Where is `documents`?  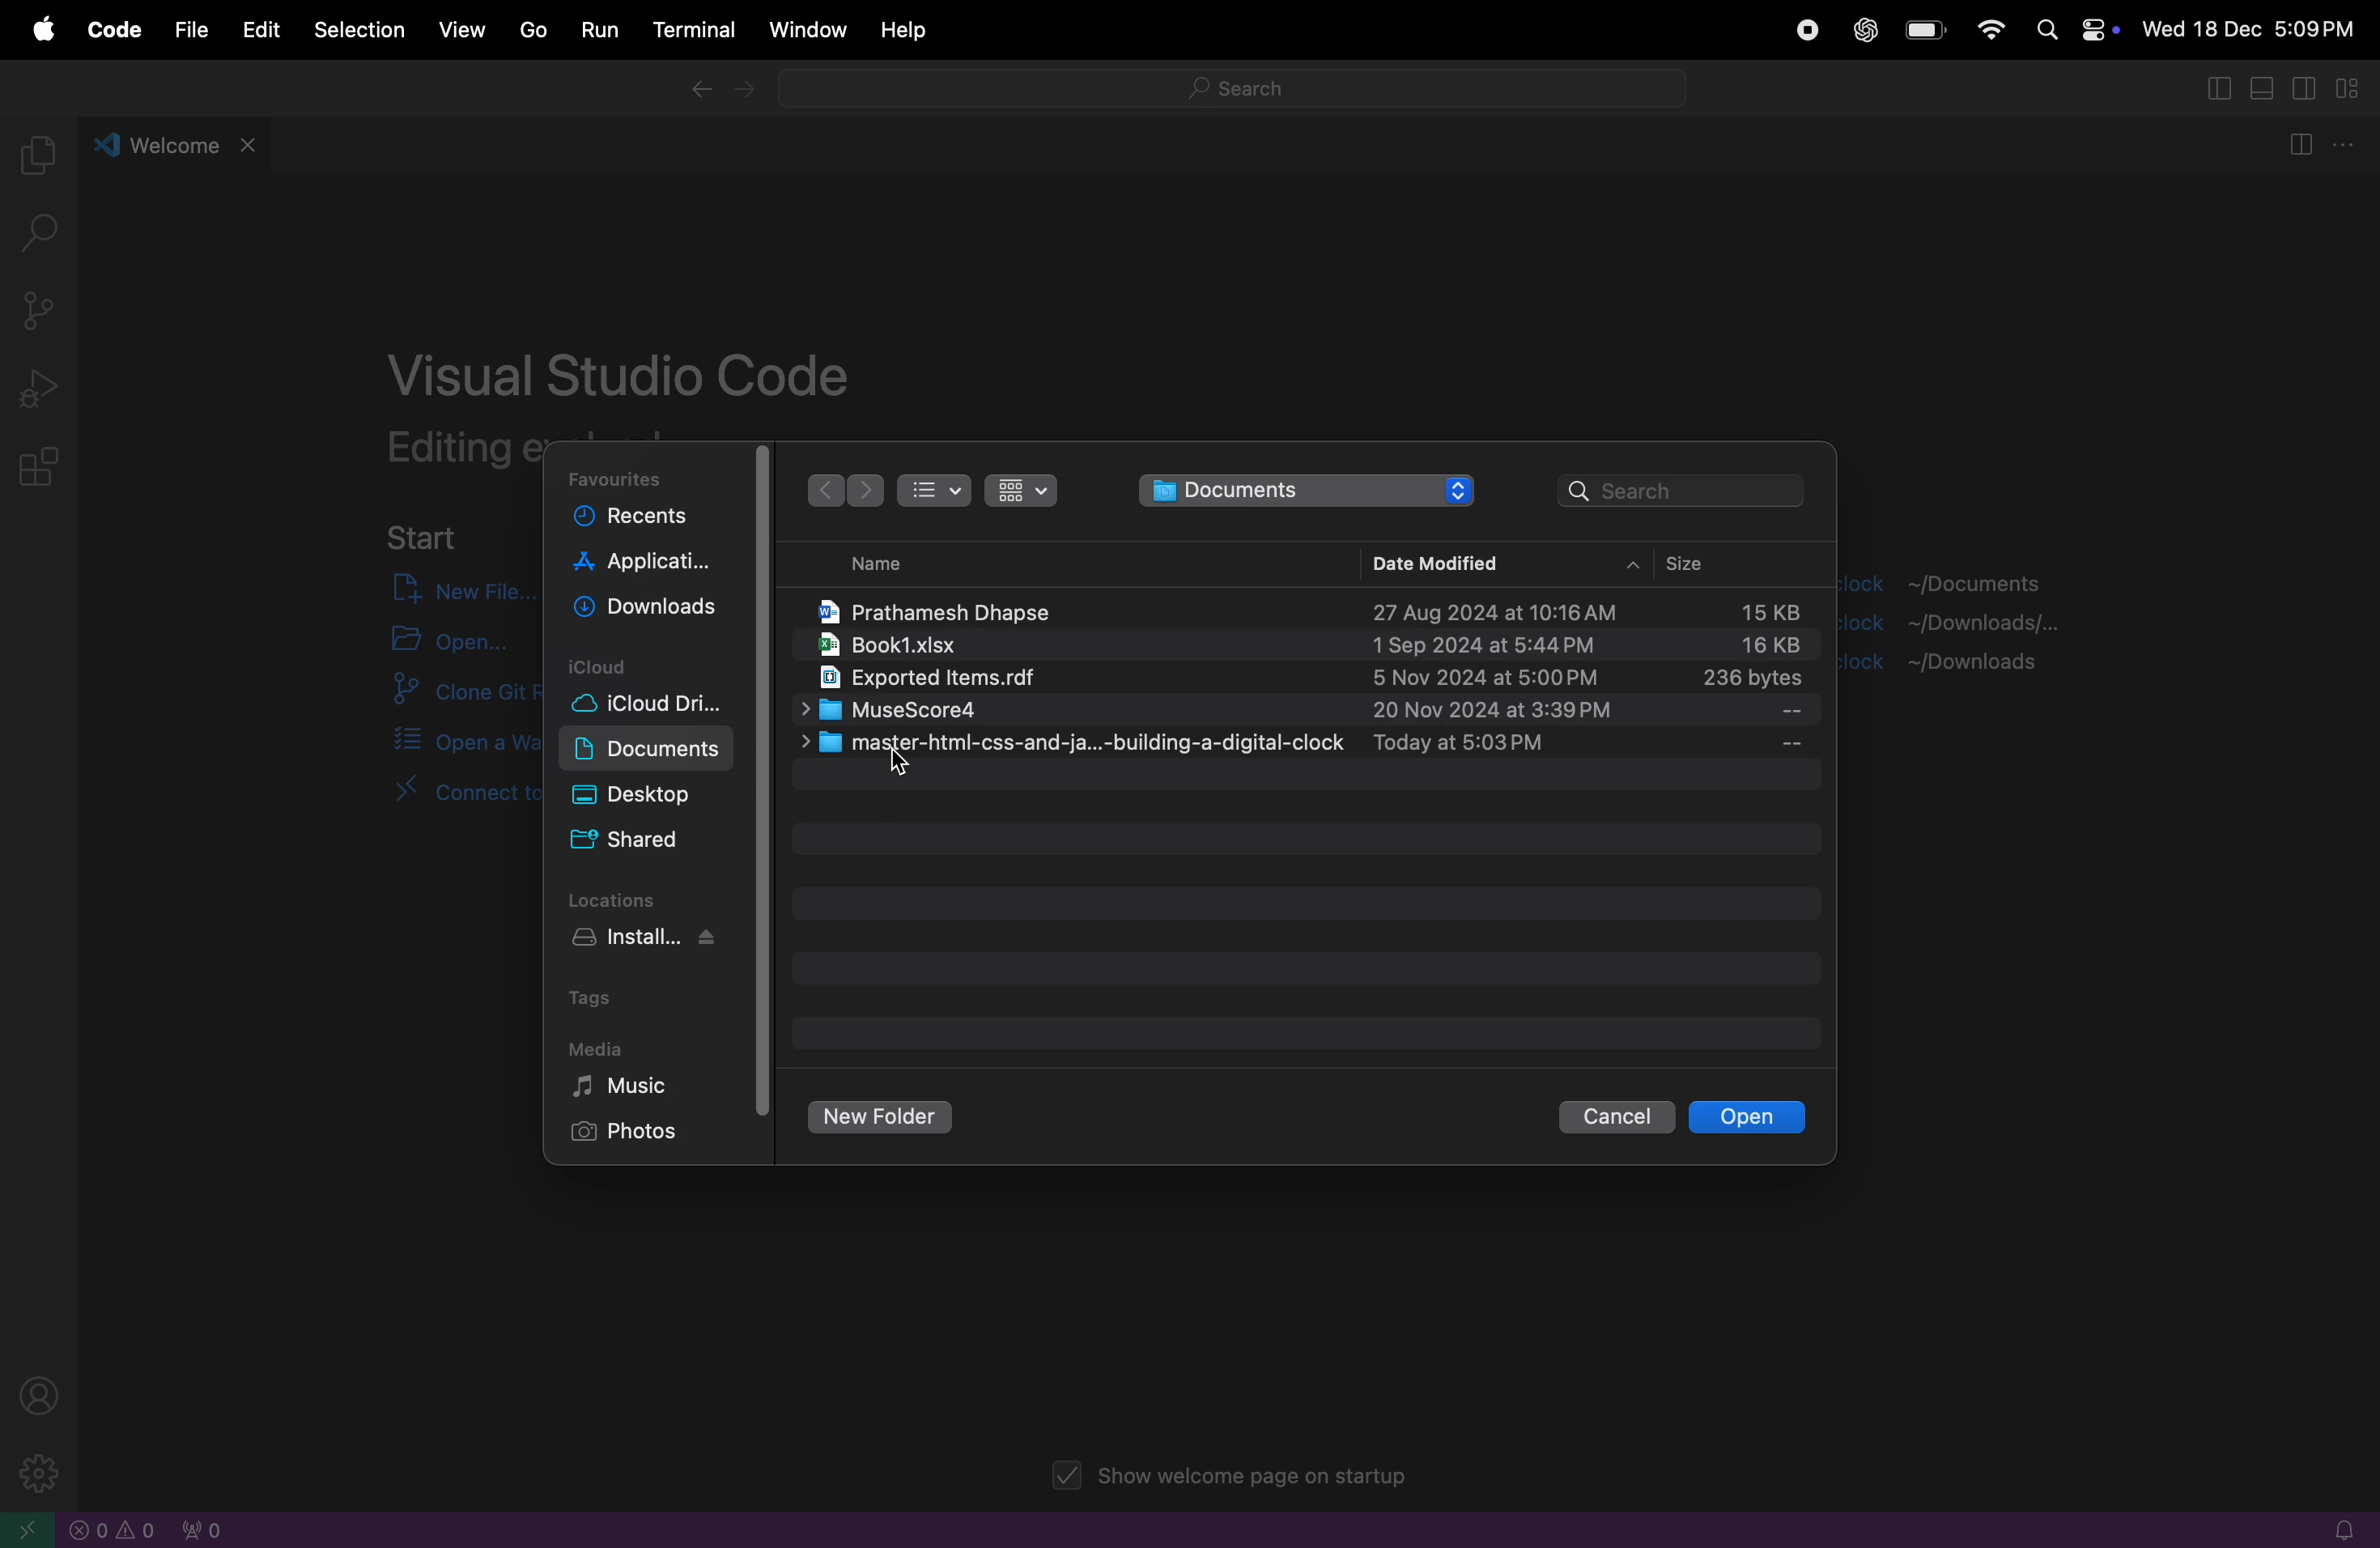 documents is located at coordinates (648, 749).